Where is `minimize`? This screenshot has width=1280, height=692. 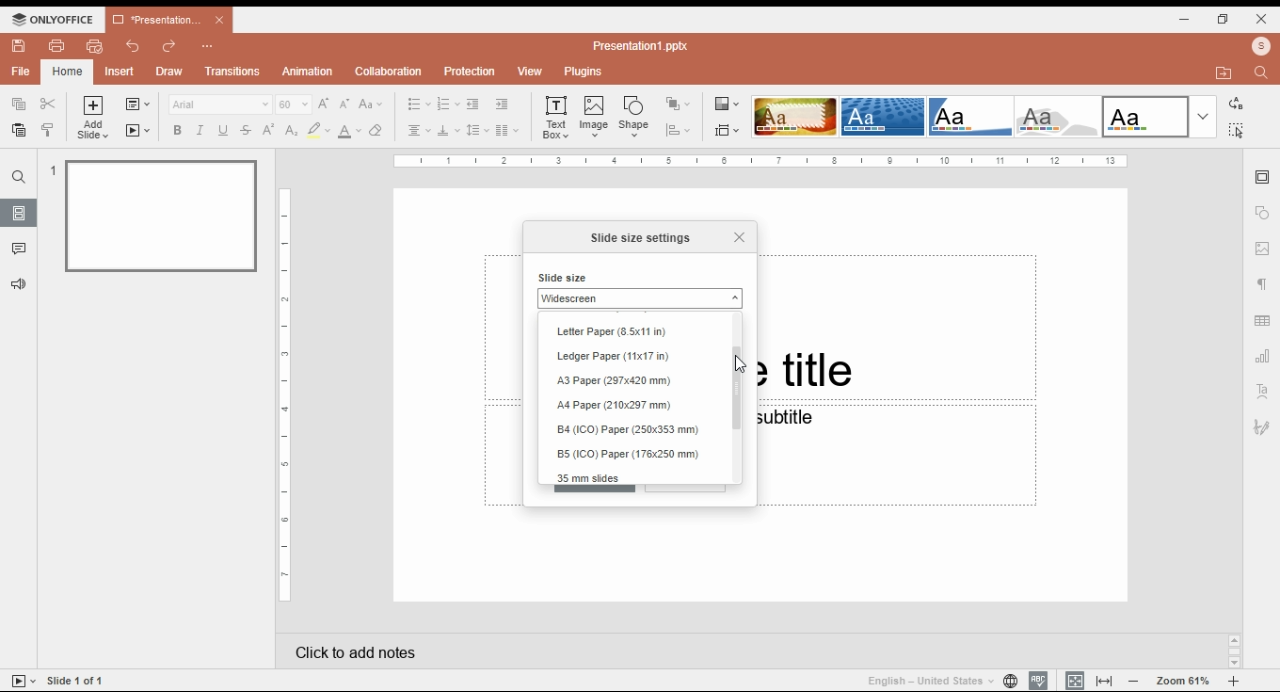 minimize is located at coordinates (1185, 18).